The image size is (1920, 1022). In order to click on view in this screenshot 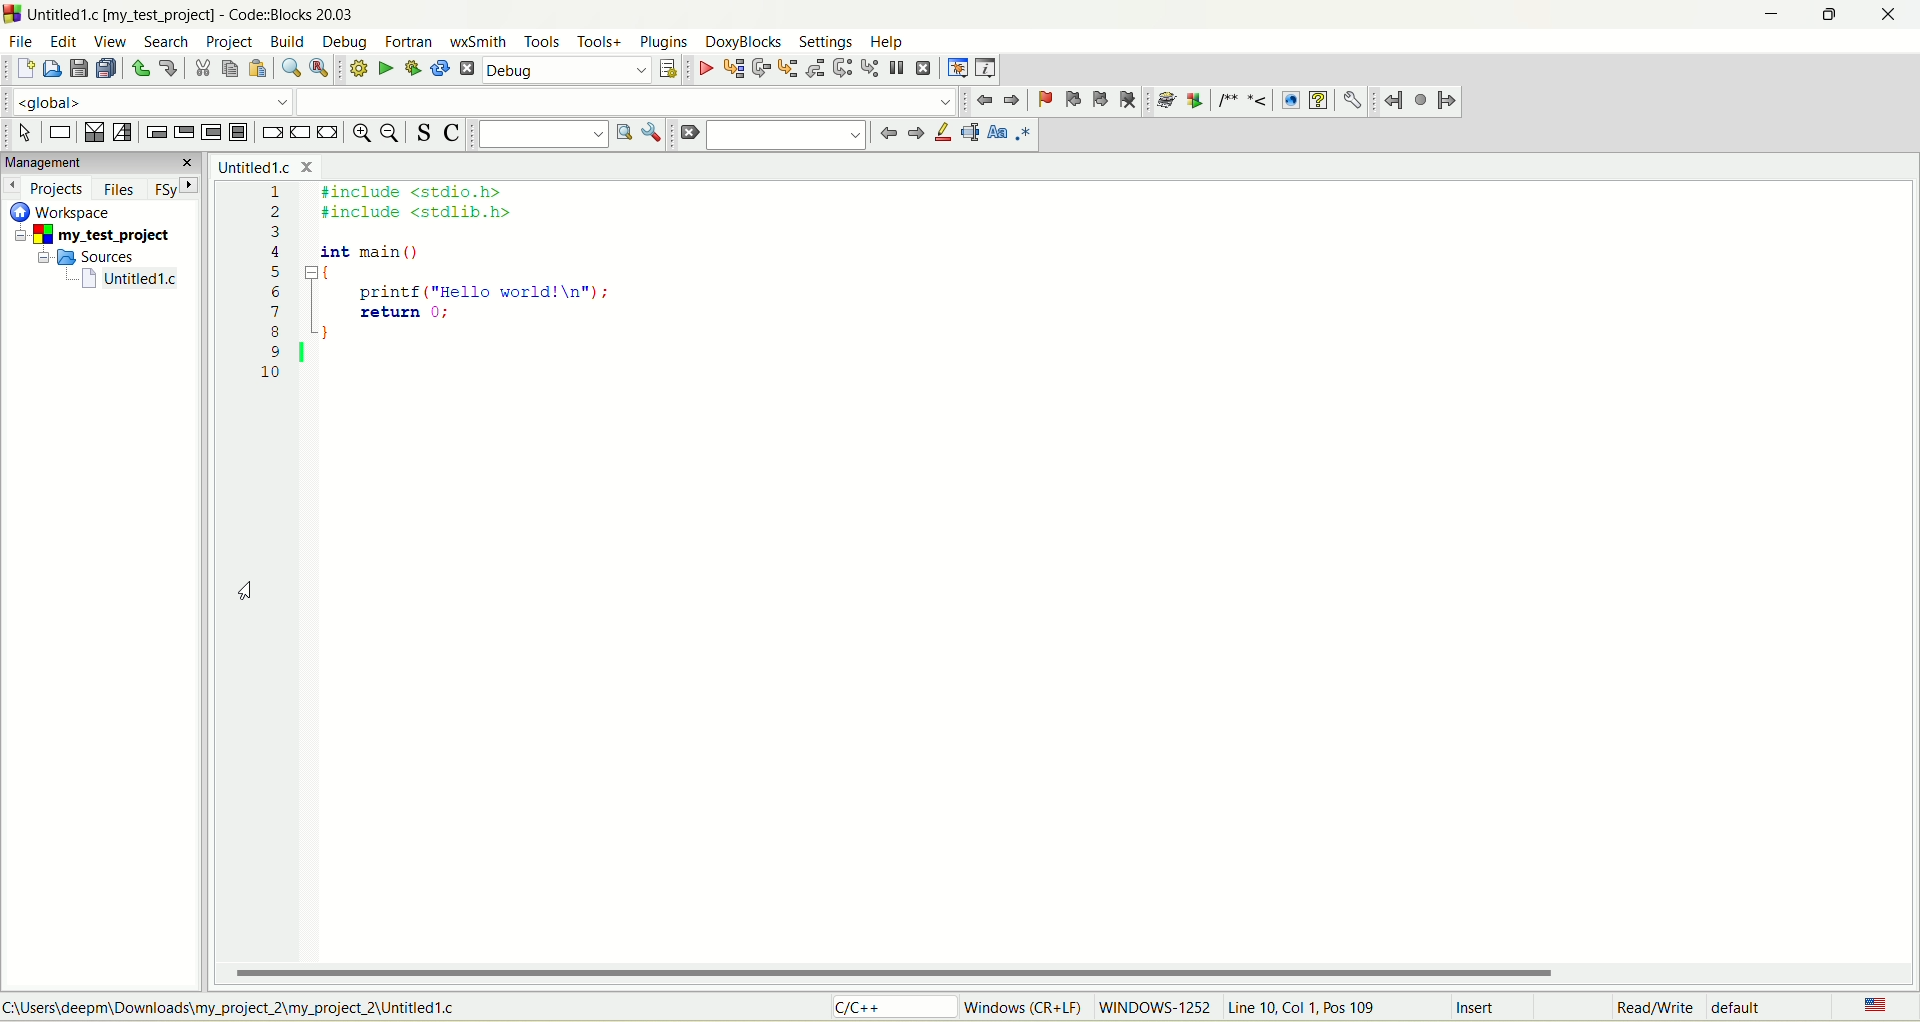, I will do `click(115, 42)`.